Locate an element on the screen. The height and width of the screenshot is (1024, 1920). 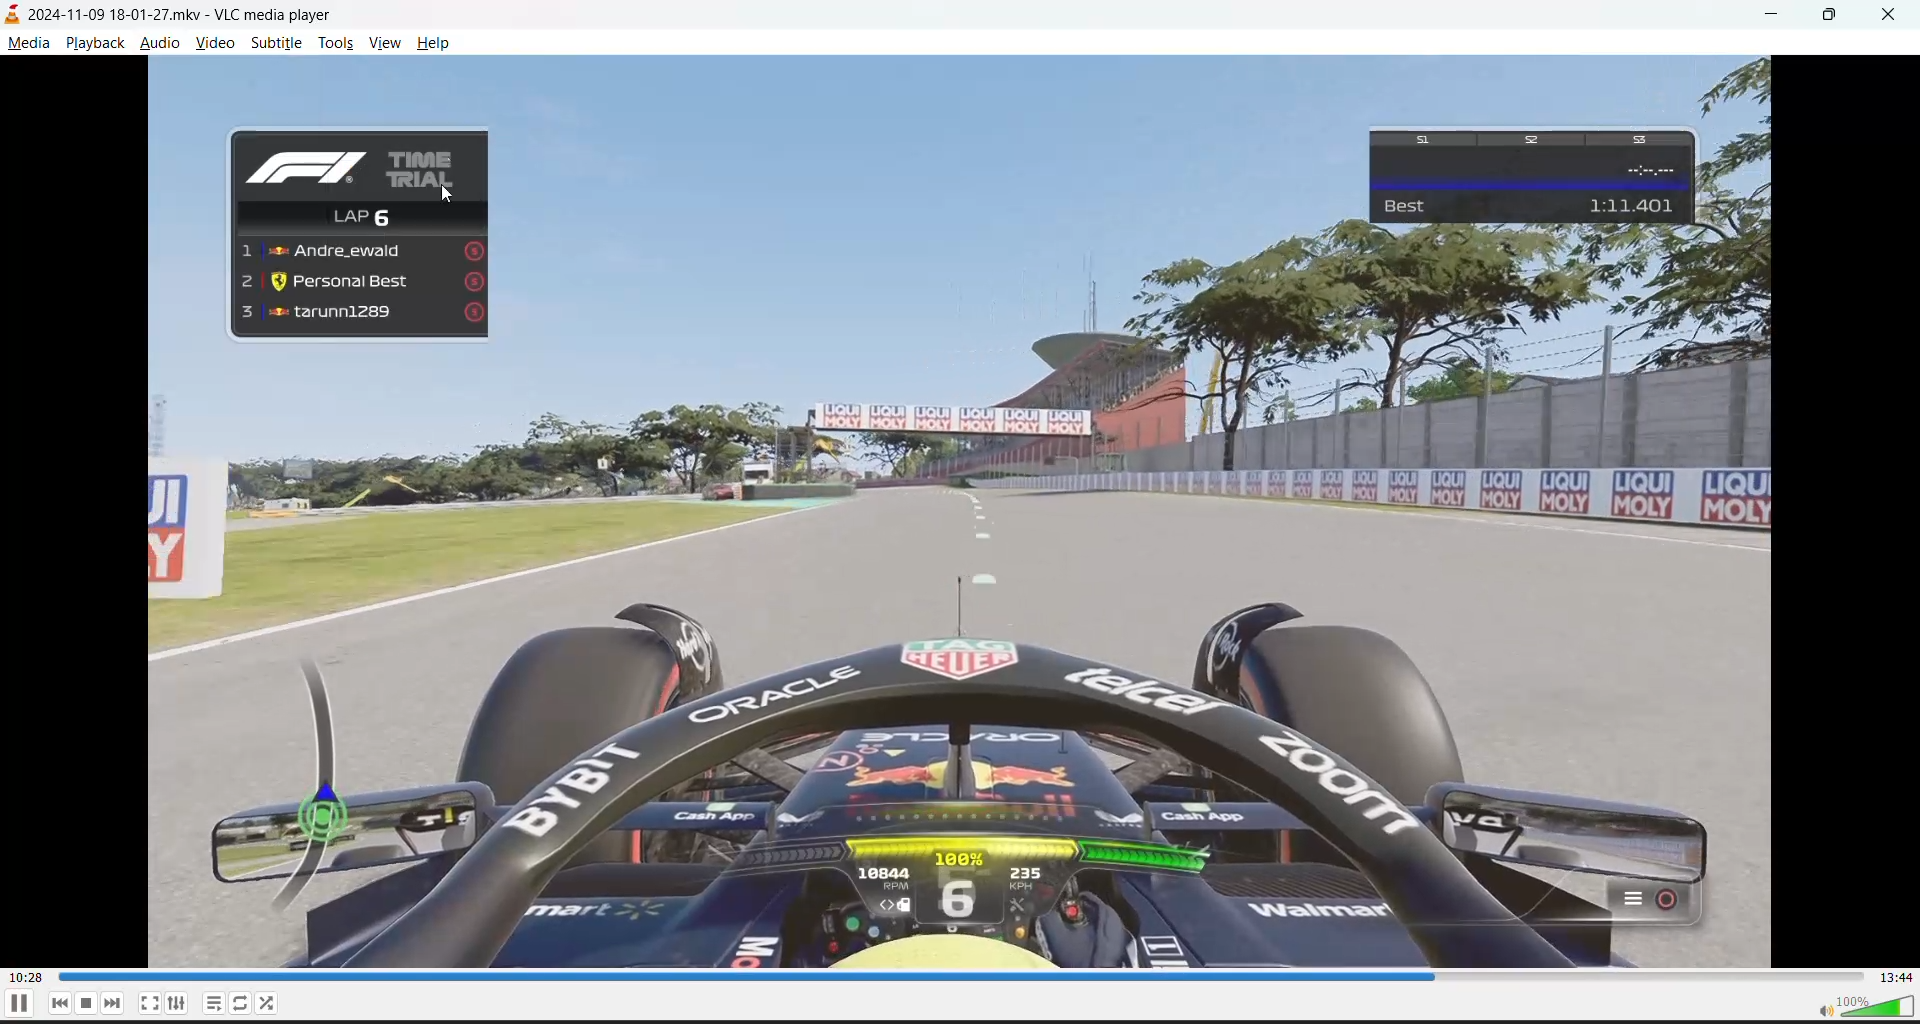
video is located at coordinates (217, 44).